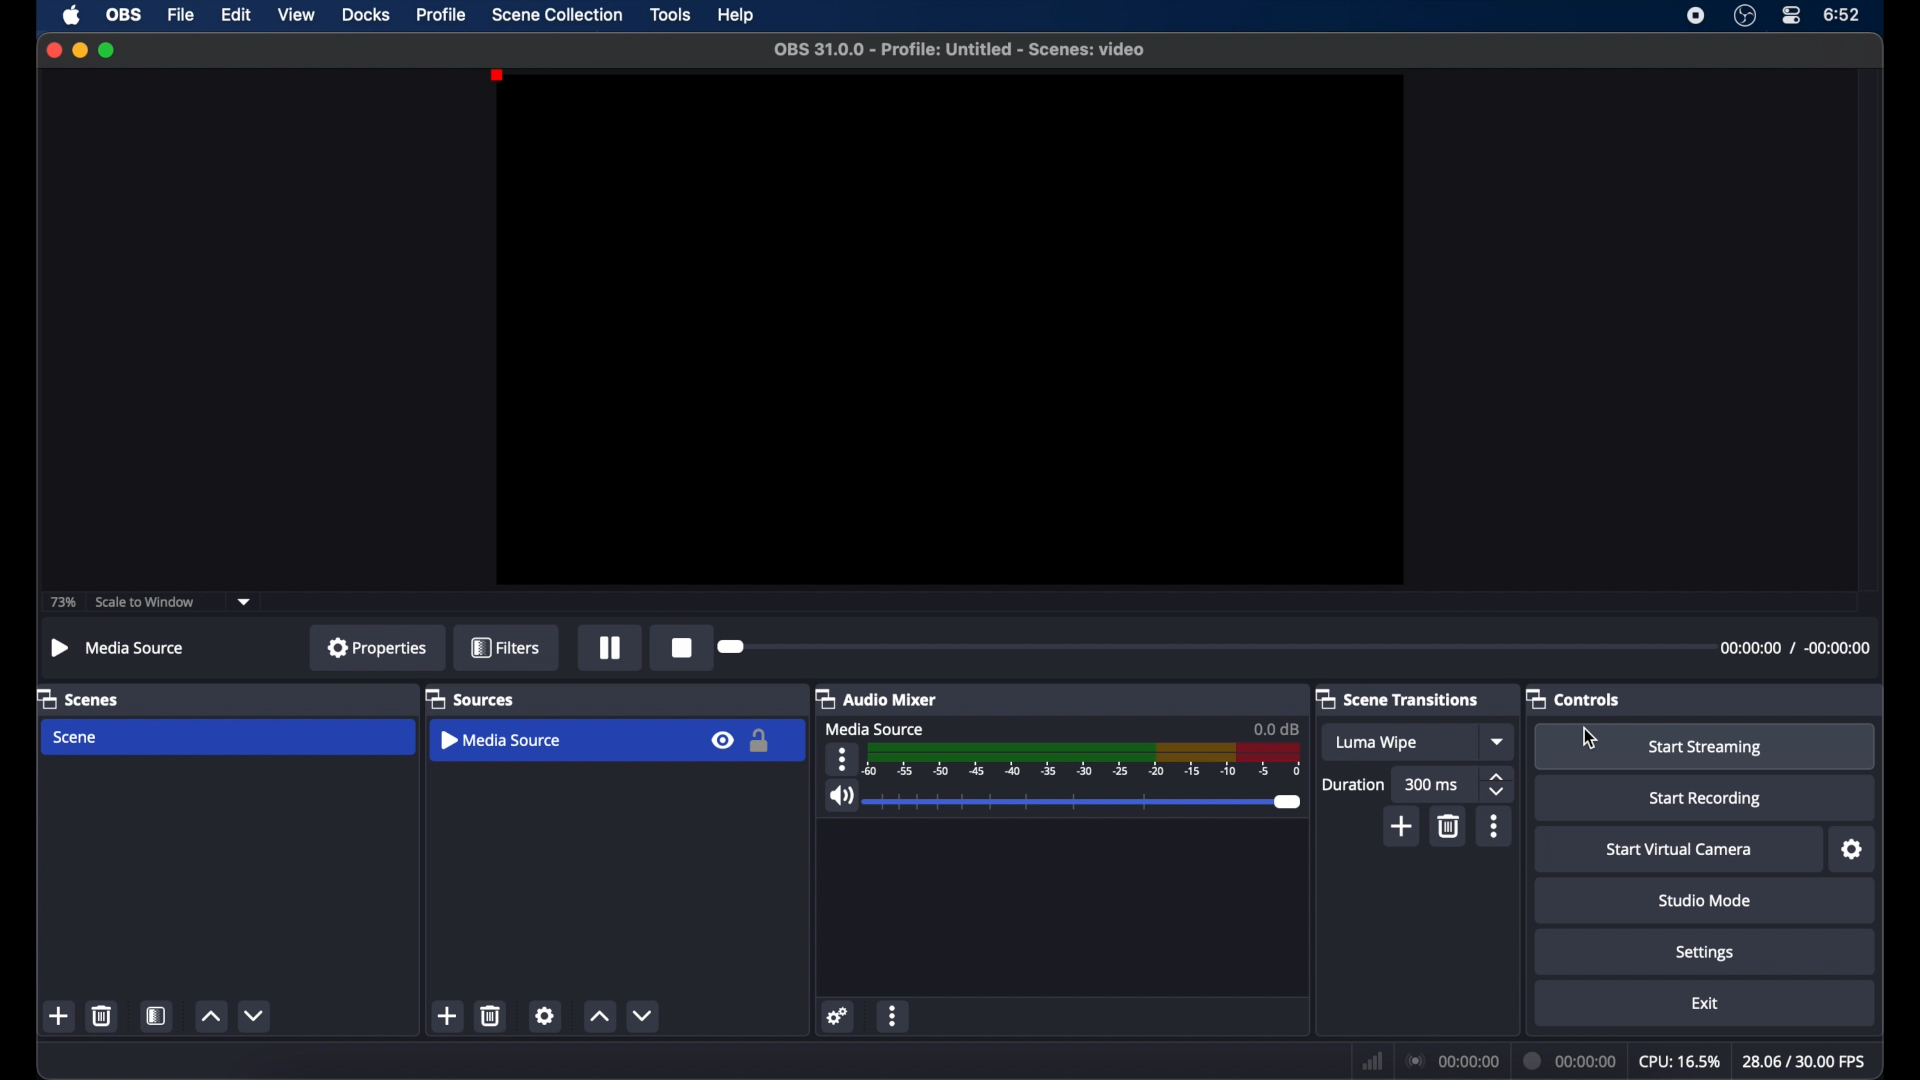 The width and height of the screenshot is (1920, 1080). Describe the element at coordinates (1696, 16) in the screenshot. I see `screen recorder icon` at that location.